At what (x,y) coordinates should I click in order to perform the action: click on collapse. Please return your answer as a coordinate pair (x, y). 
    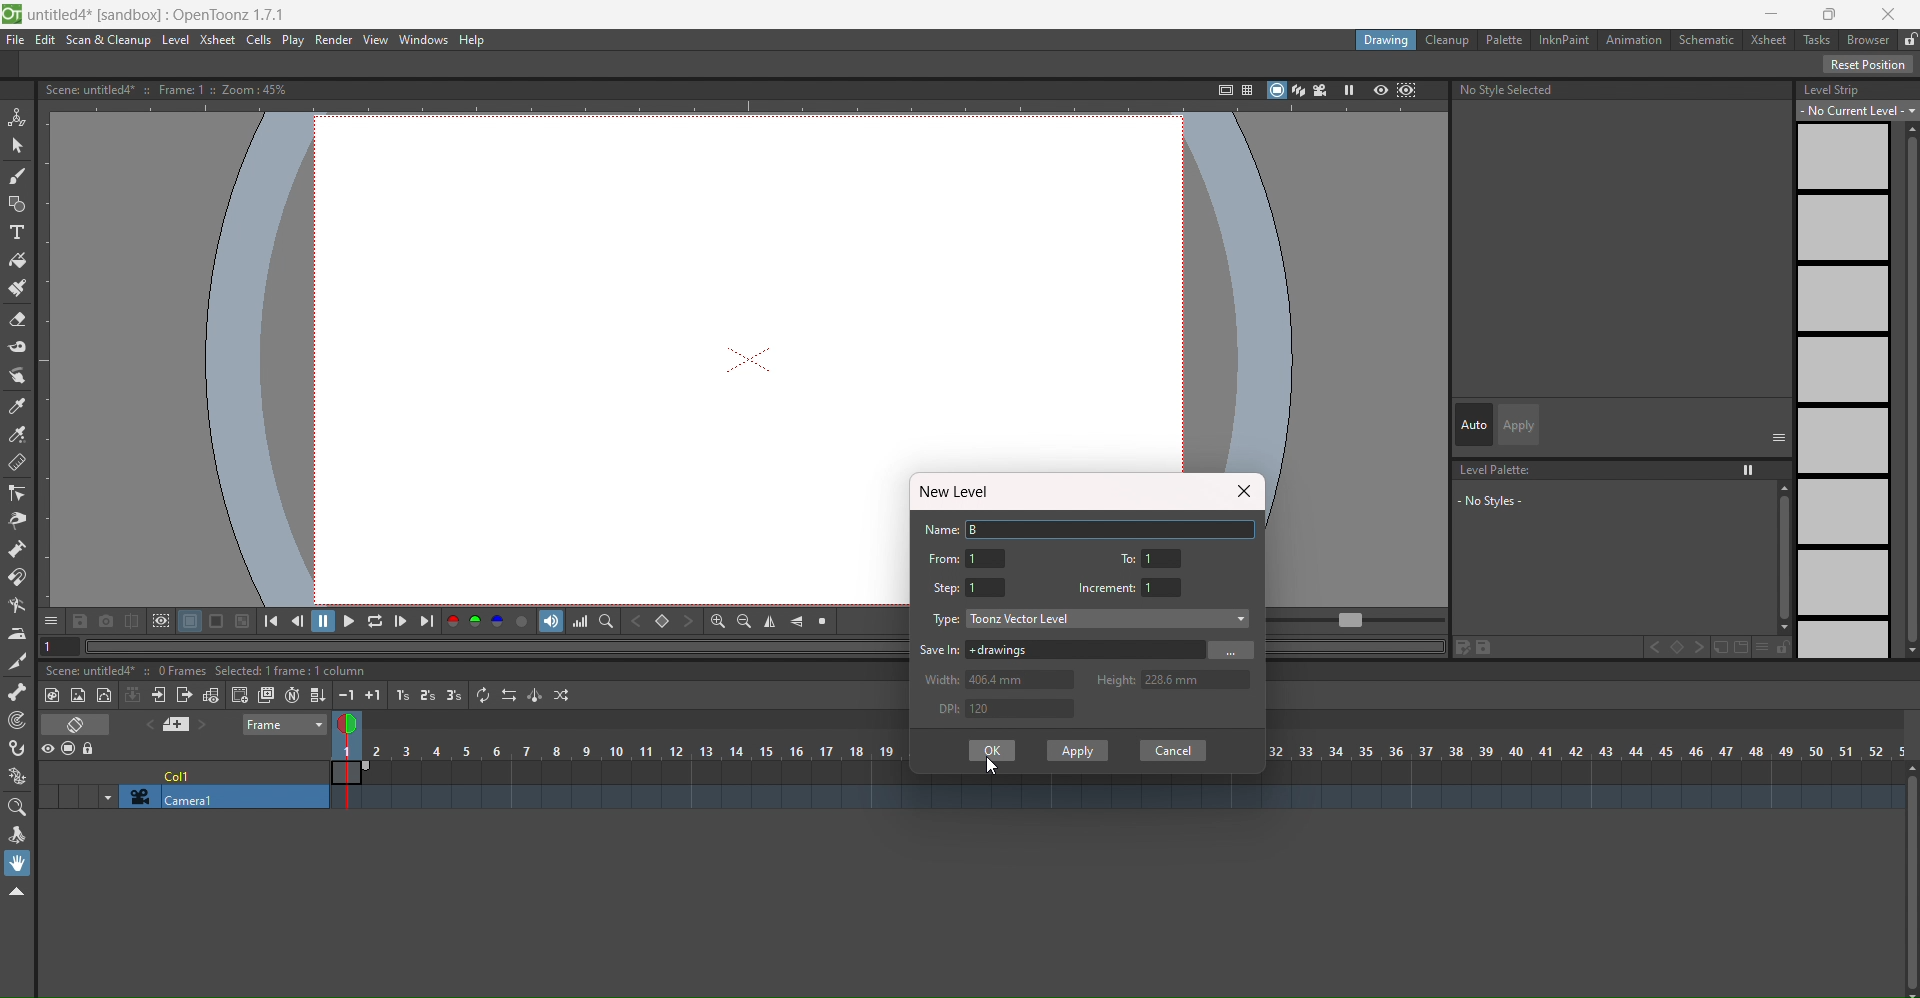
    Looking at the image, I should click on (133, 694).